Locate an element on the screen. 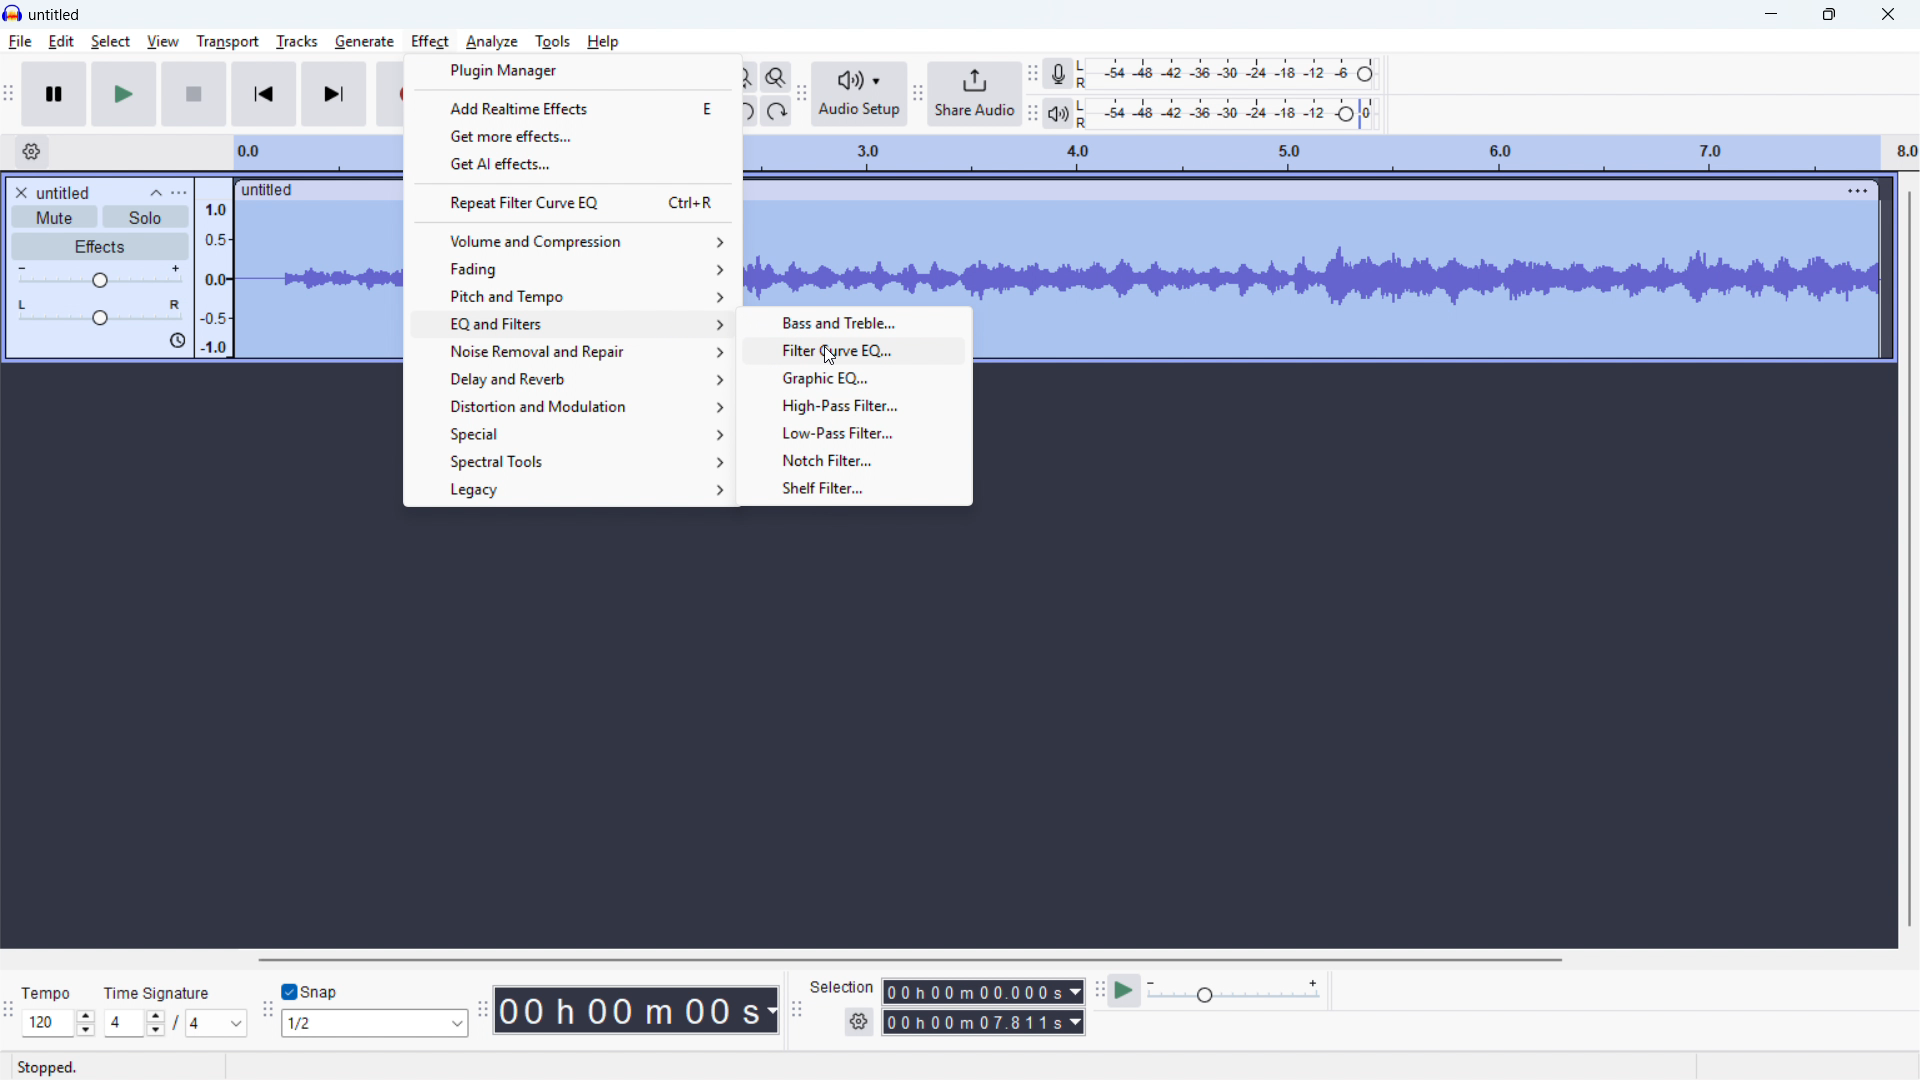 The width and height of the screenshot is (1920, 1080). transport is located at coordinates (226, 42).